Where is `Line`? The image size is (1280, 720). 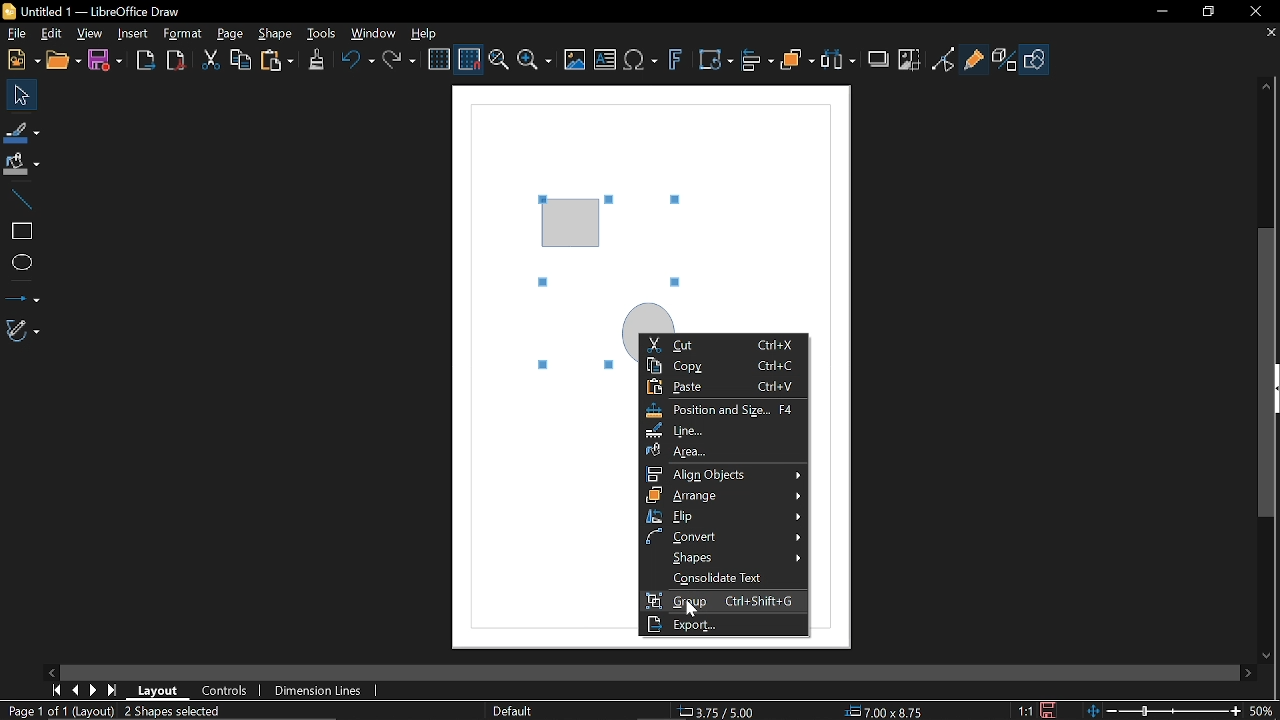
Line is located at coordinates (722, 430).